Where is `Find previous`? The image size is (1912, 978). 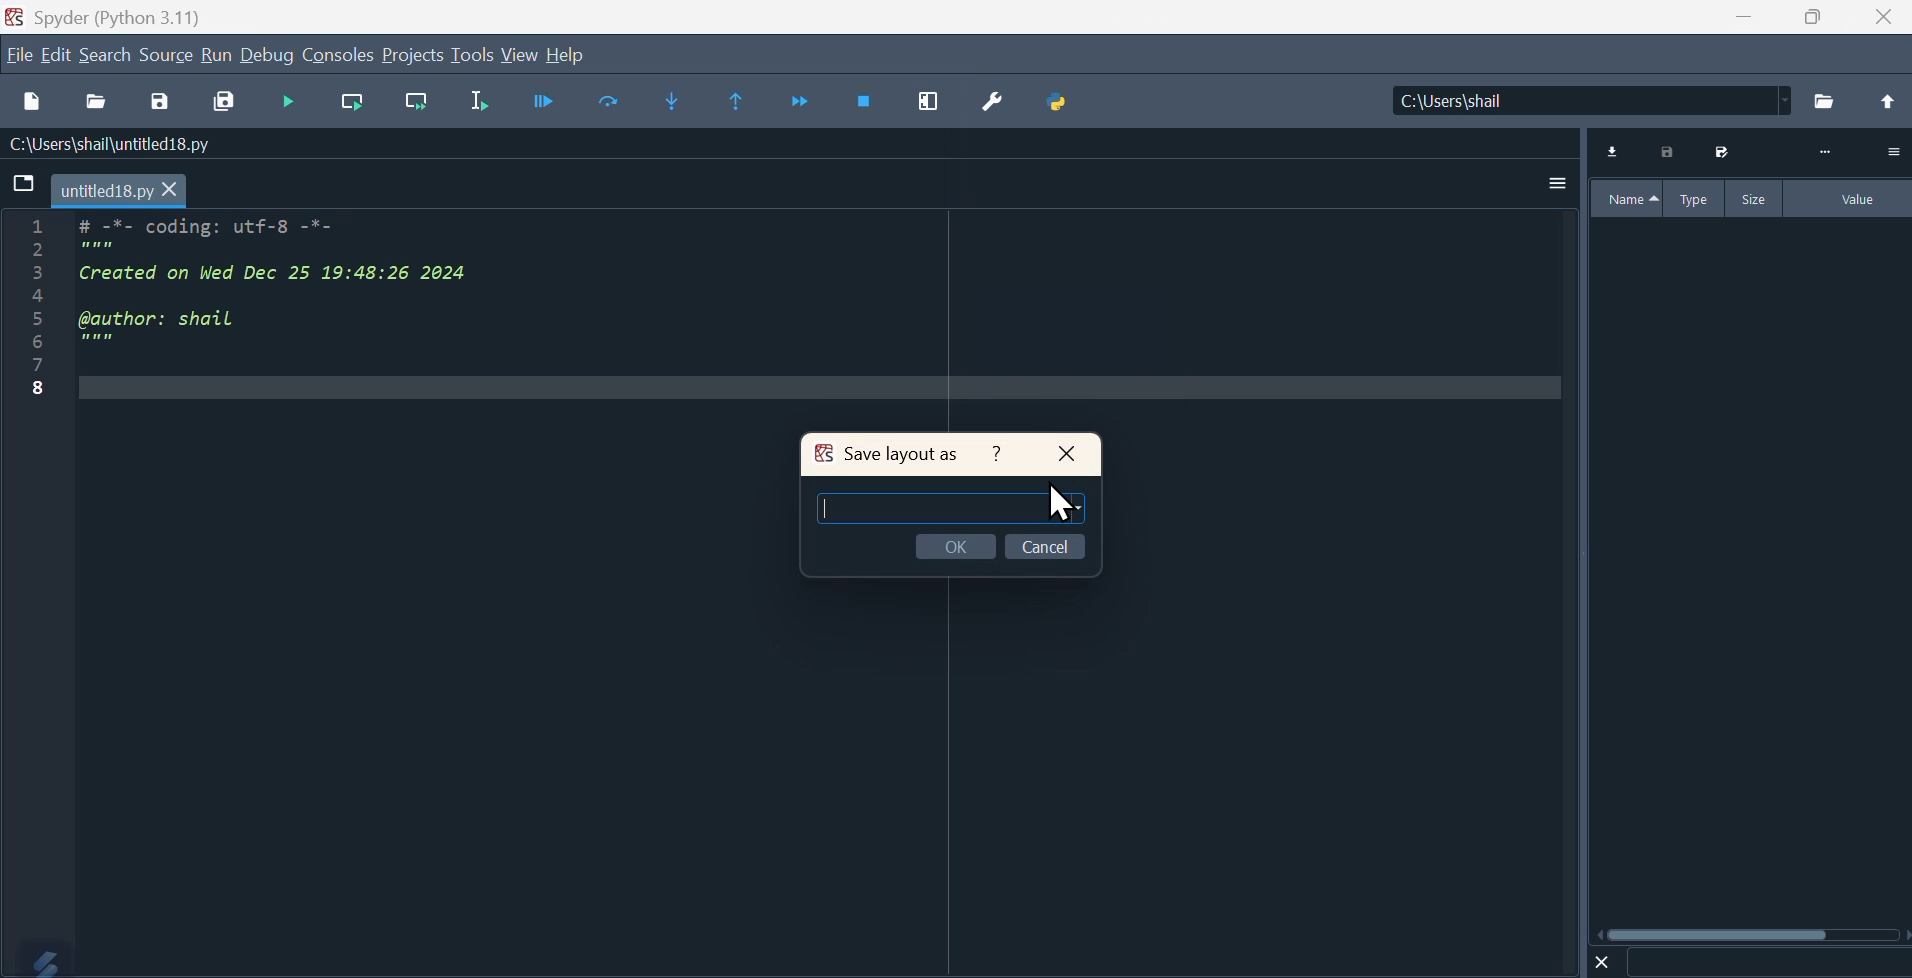 Find previous is located at coordinates (740, 102).